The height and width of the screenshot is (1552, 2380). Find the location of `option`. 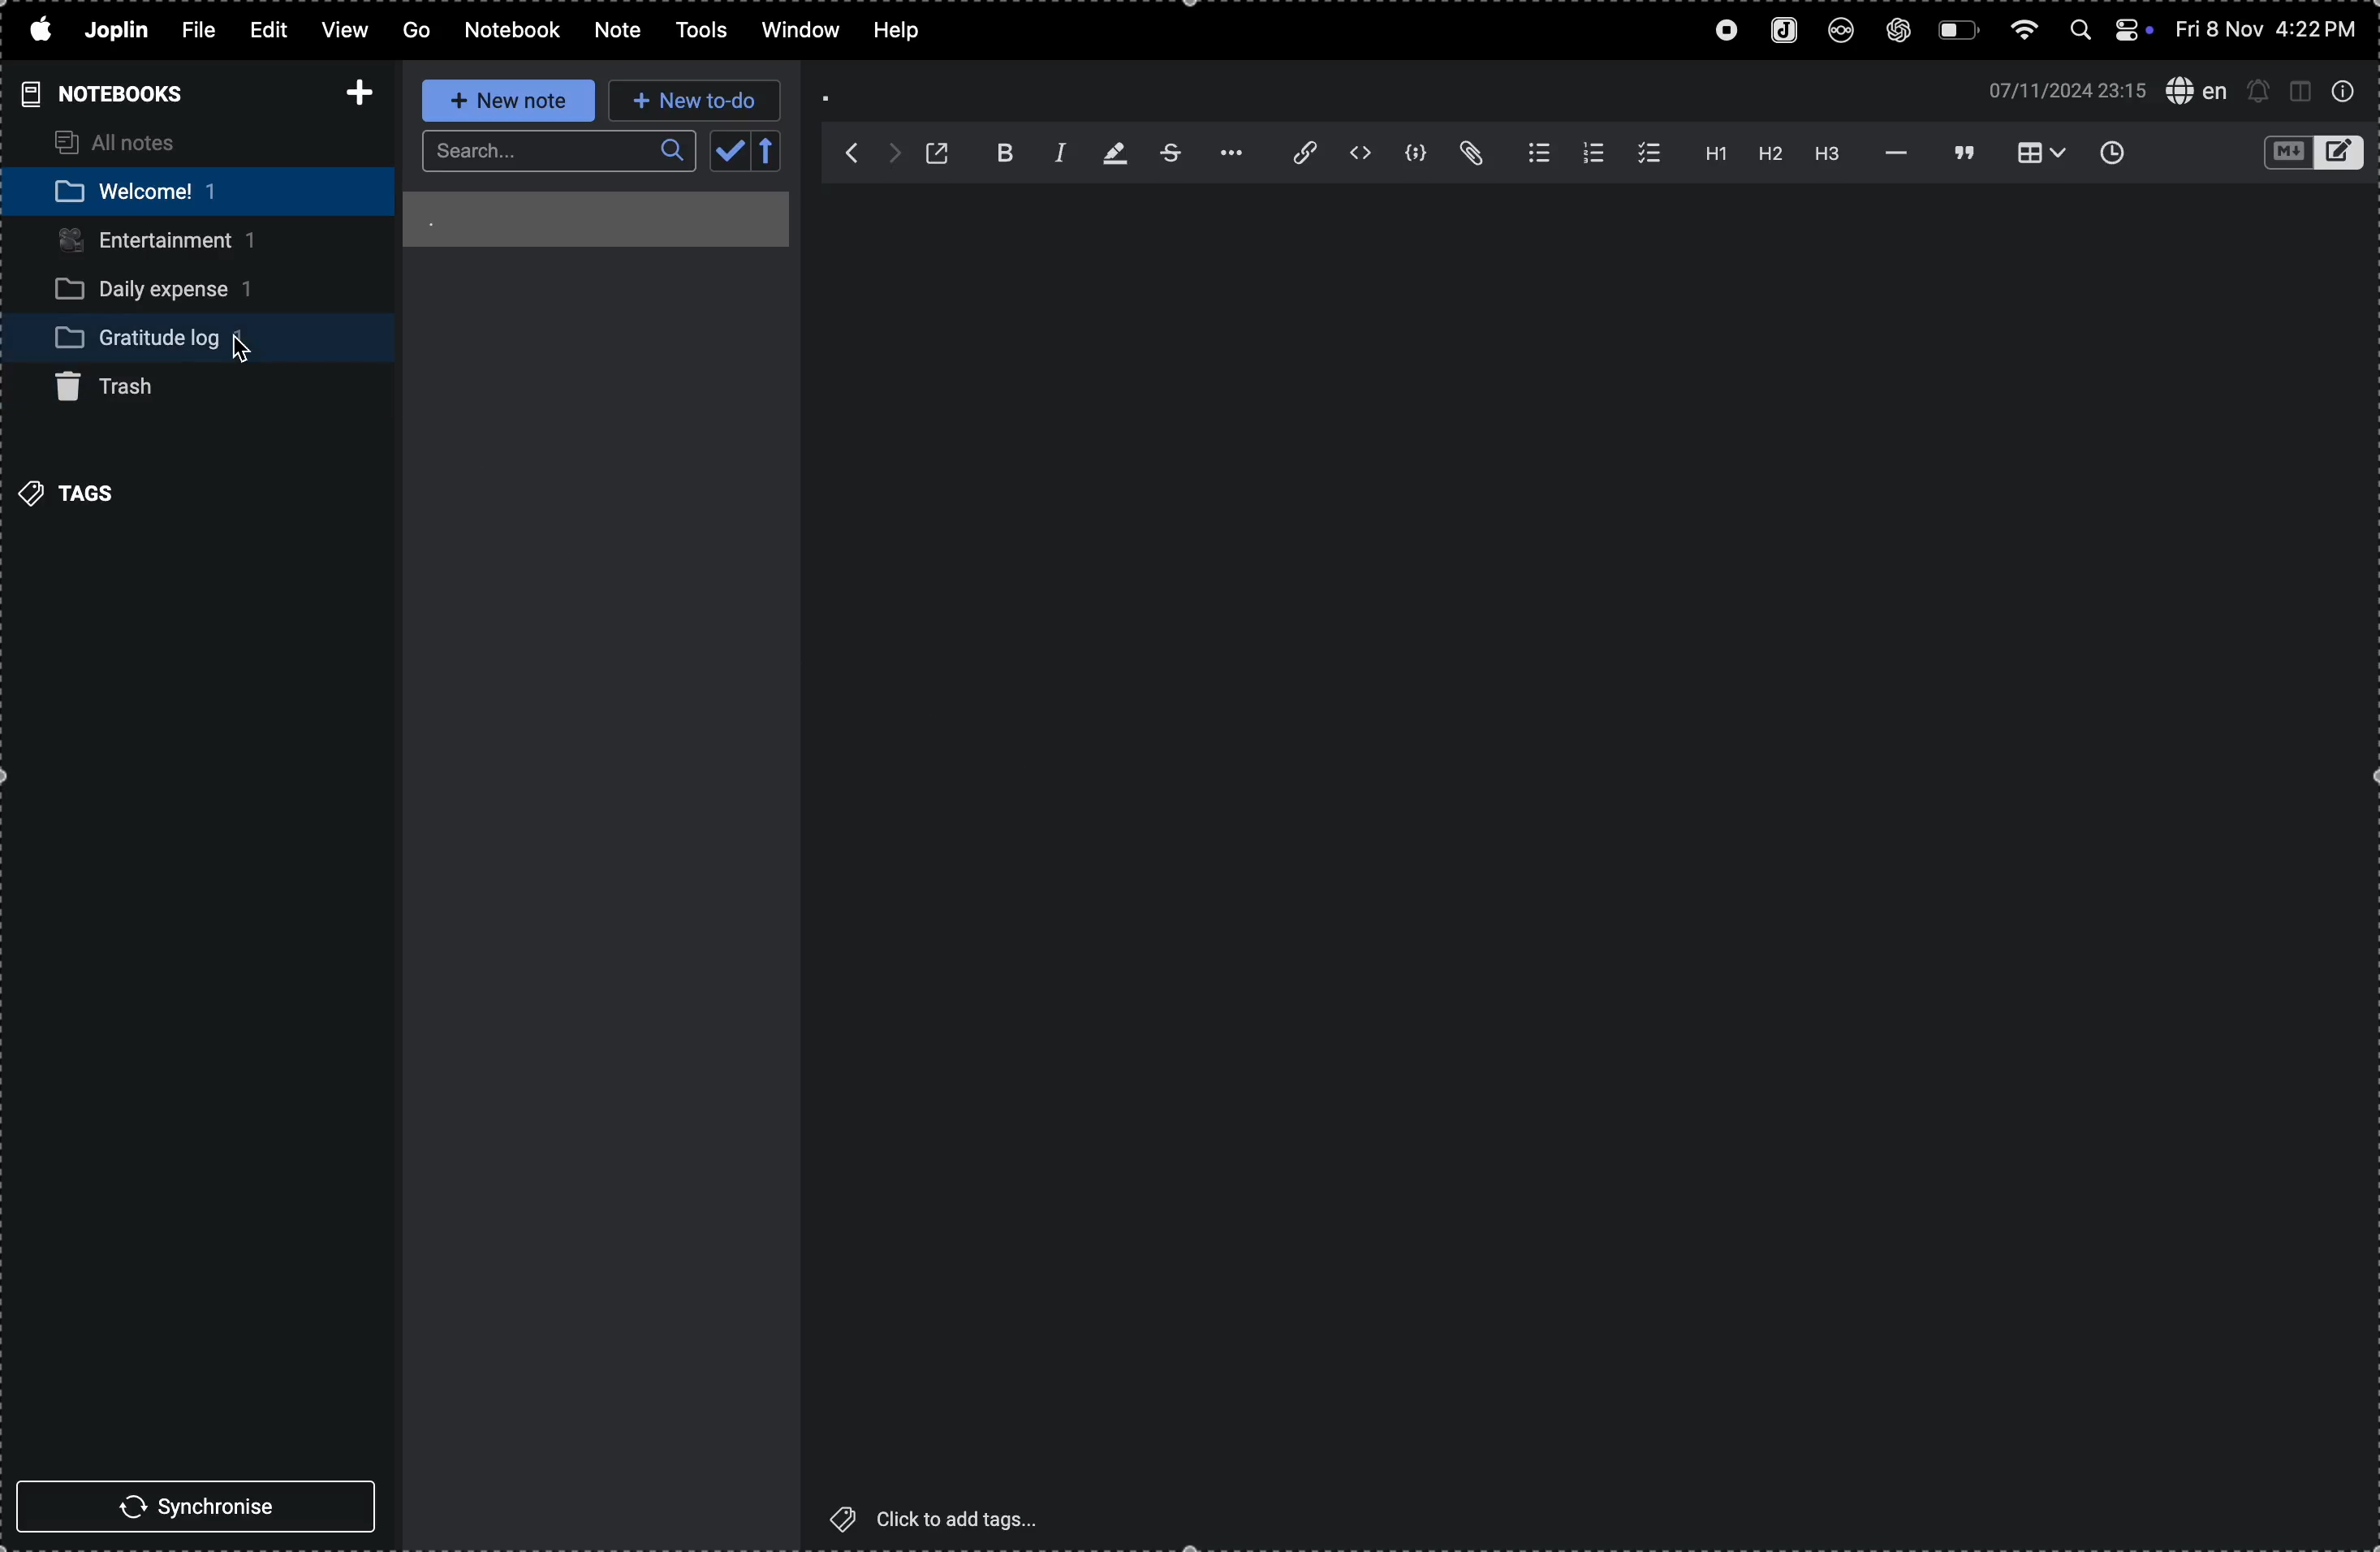

option is located at coordinates (1234, 153).